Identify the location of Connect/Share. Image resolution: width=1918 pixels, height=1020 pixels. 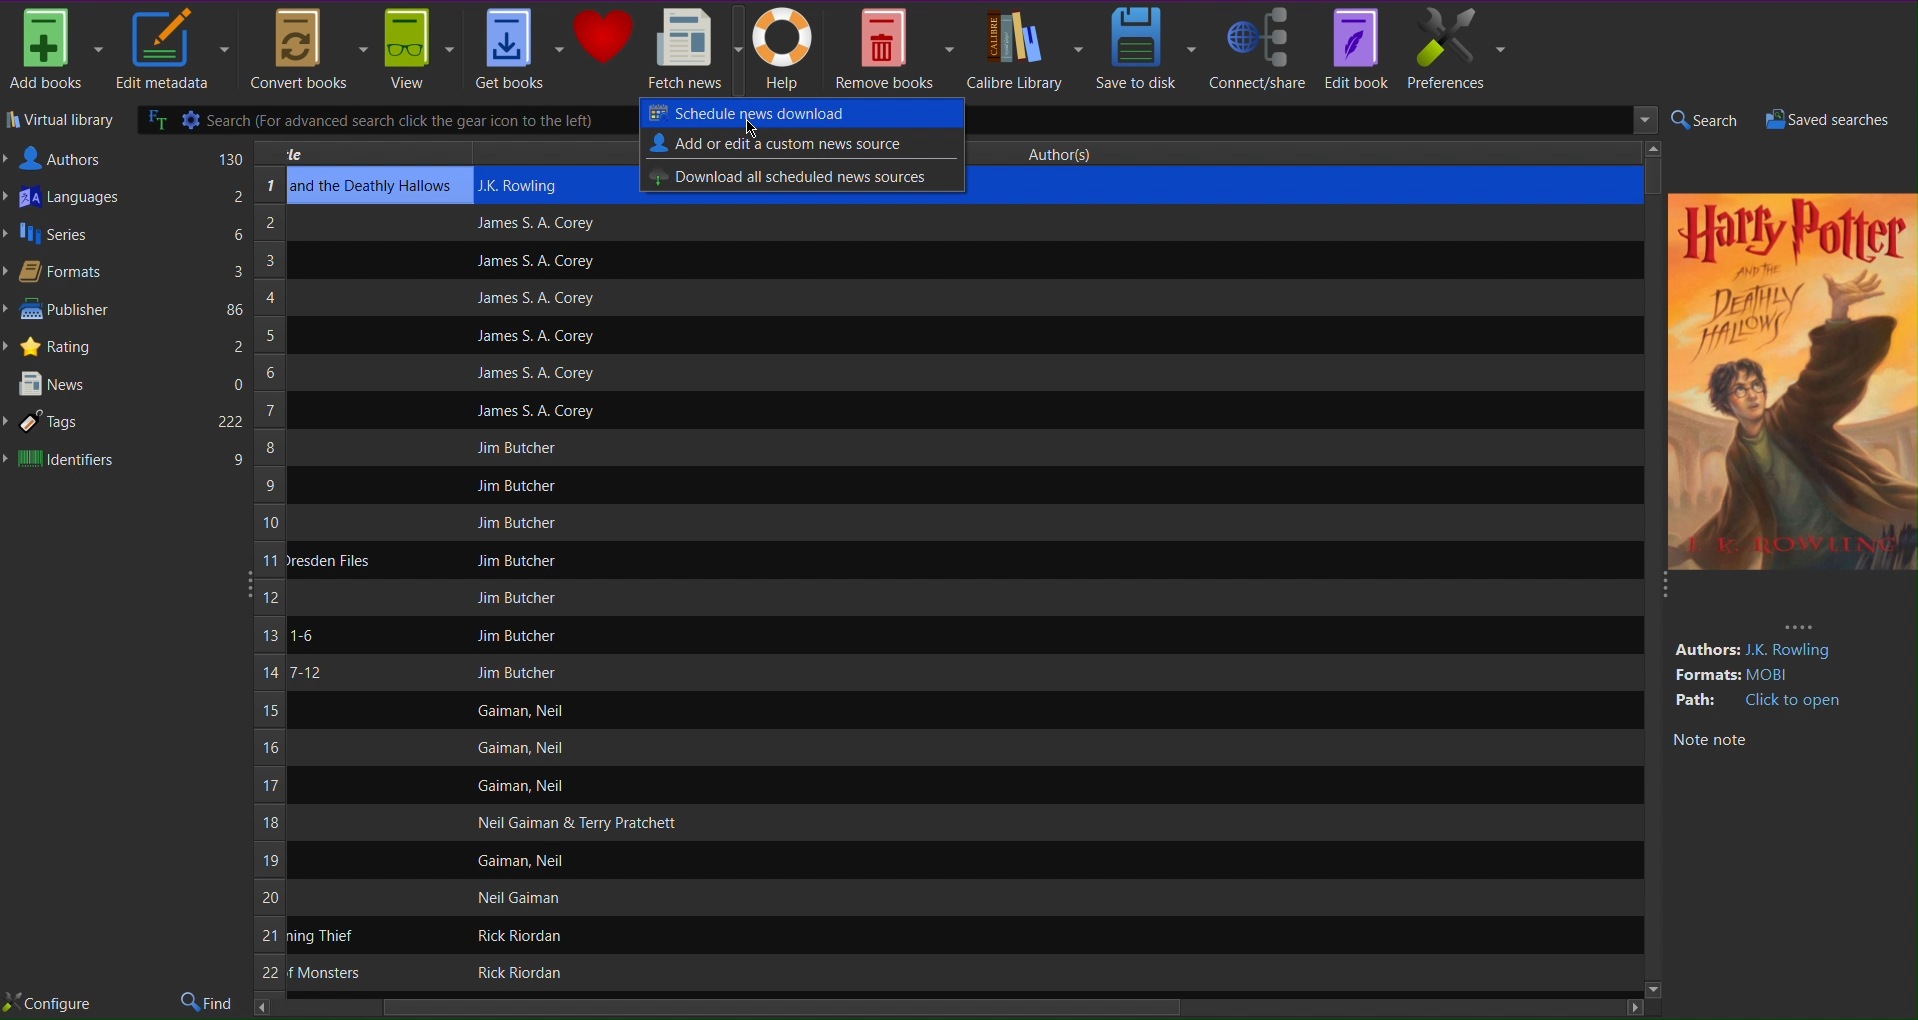
(1258, 47).